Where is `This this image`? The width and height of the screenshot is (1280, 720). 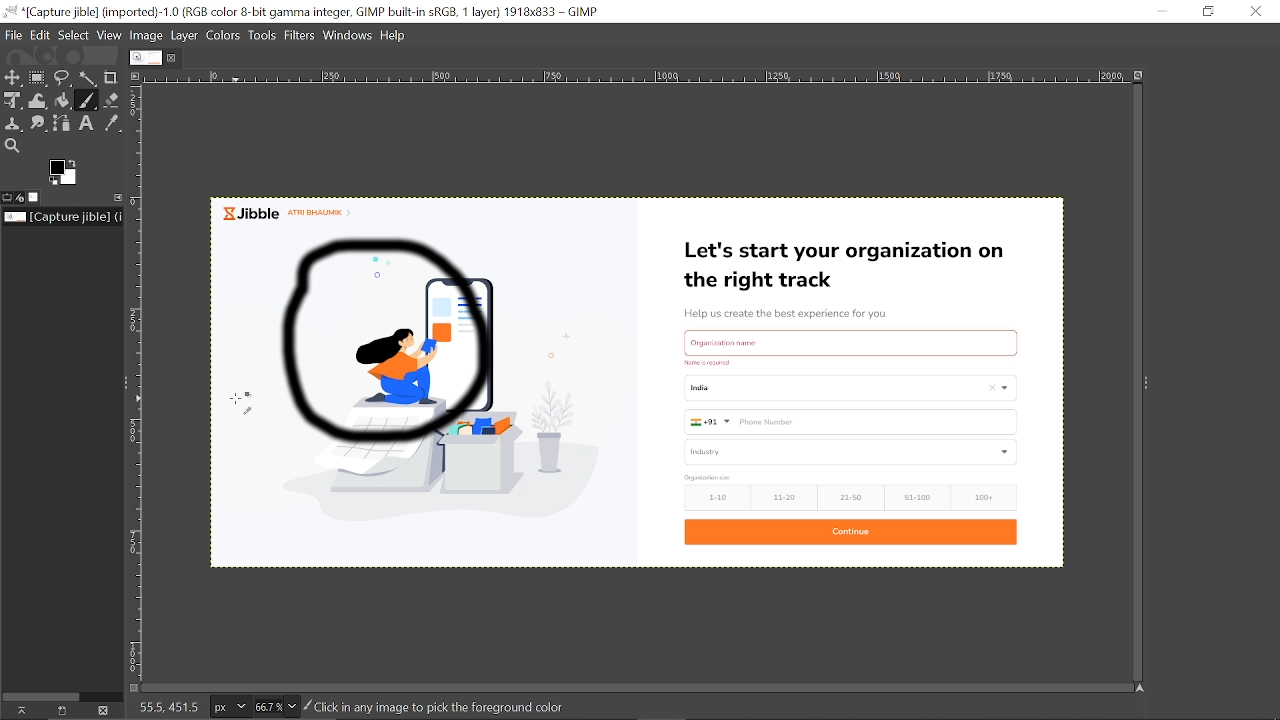 This this image is located at coordinates (103, 711).